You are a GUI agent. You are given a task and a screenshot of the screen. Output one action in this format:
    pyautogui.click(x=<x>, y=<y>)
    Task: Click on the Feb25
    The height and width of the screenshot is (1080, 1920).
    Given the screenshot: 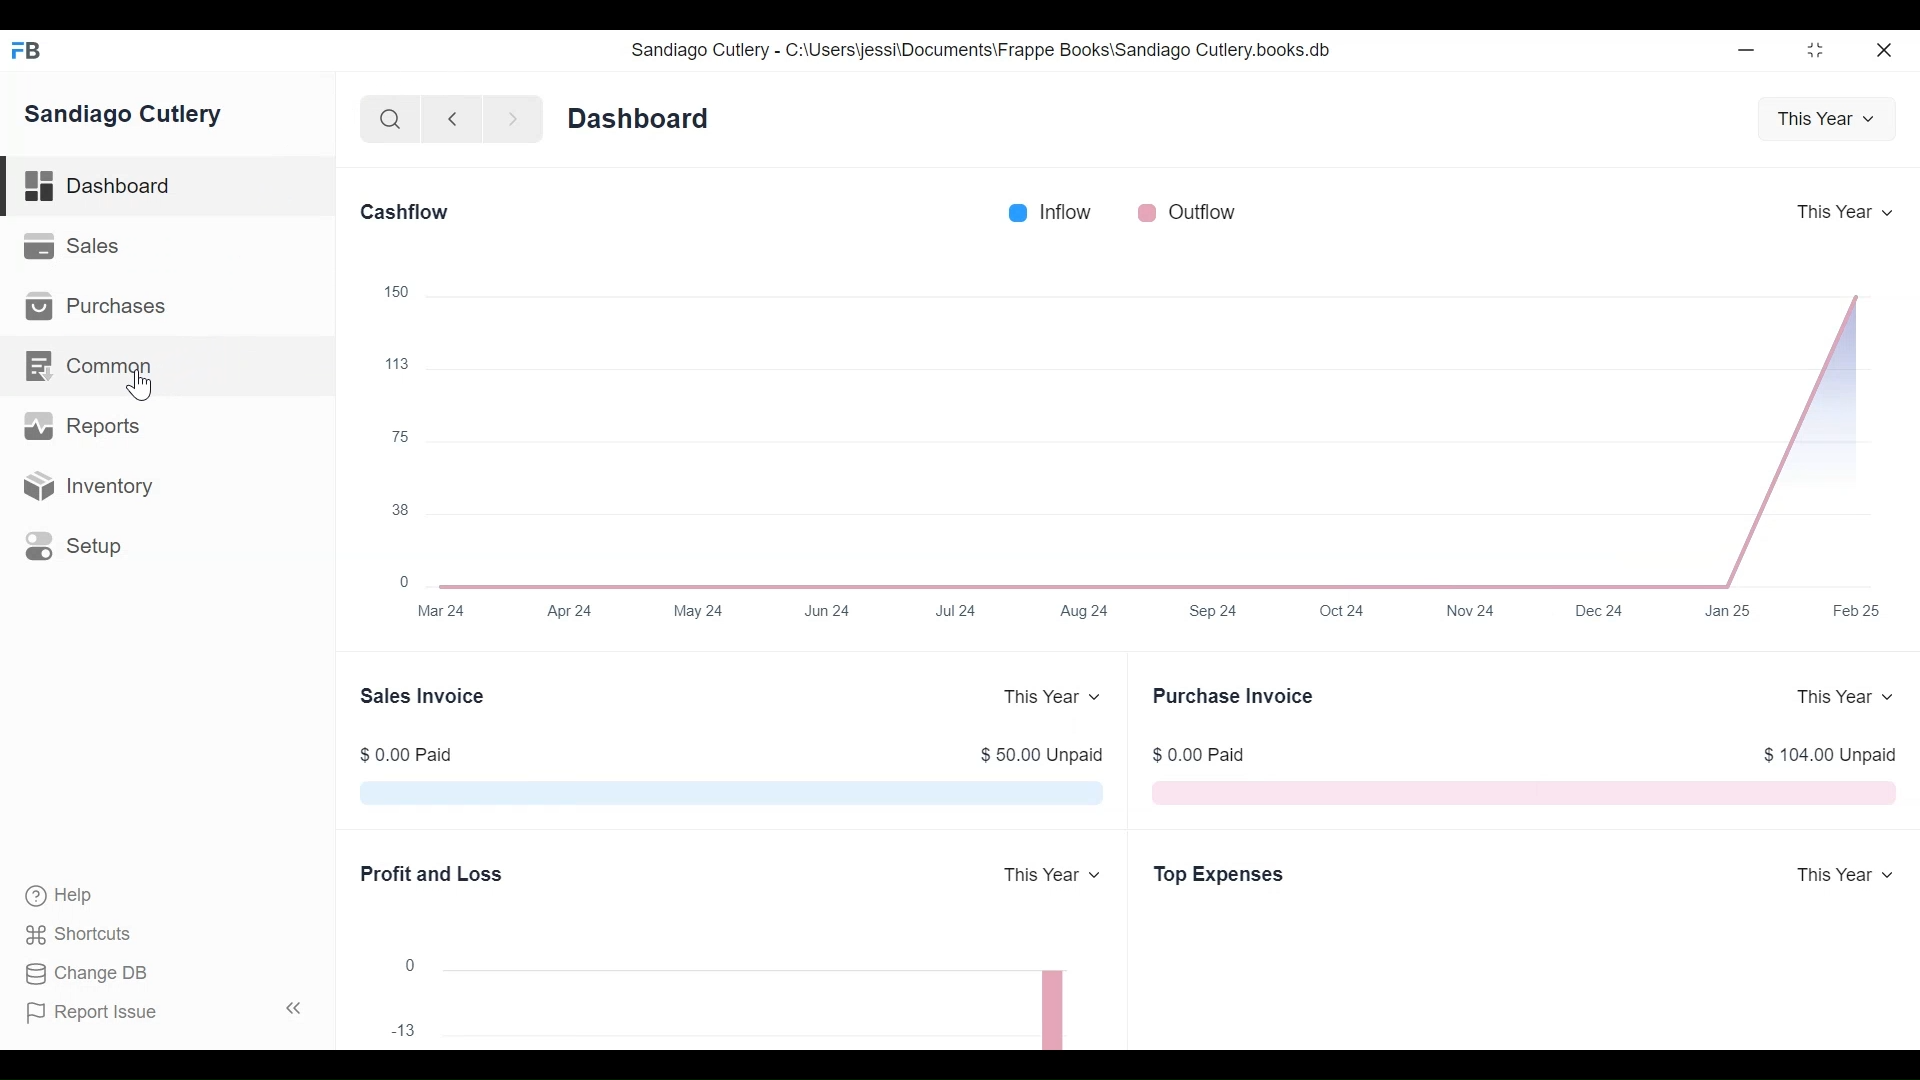 What is the action you would take?
    pyautogui.click(x=1854, y=611)
    